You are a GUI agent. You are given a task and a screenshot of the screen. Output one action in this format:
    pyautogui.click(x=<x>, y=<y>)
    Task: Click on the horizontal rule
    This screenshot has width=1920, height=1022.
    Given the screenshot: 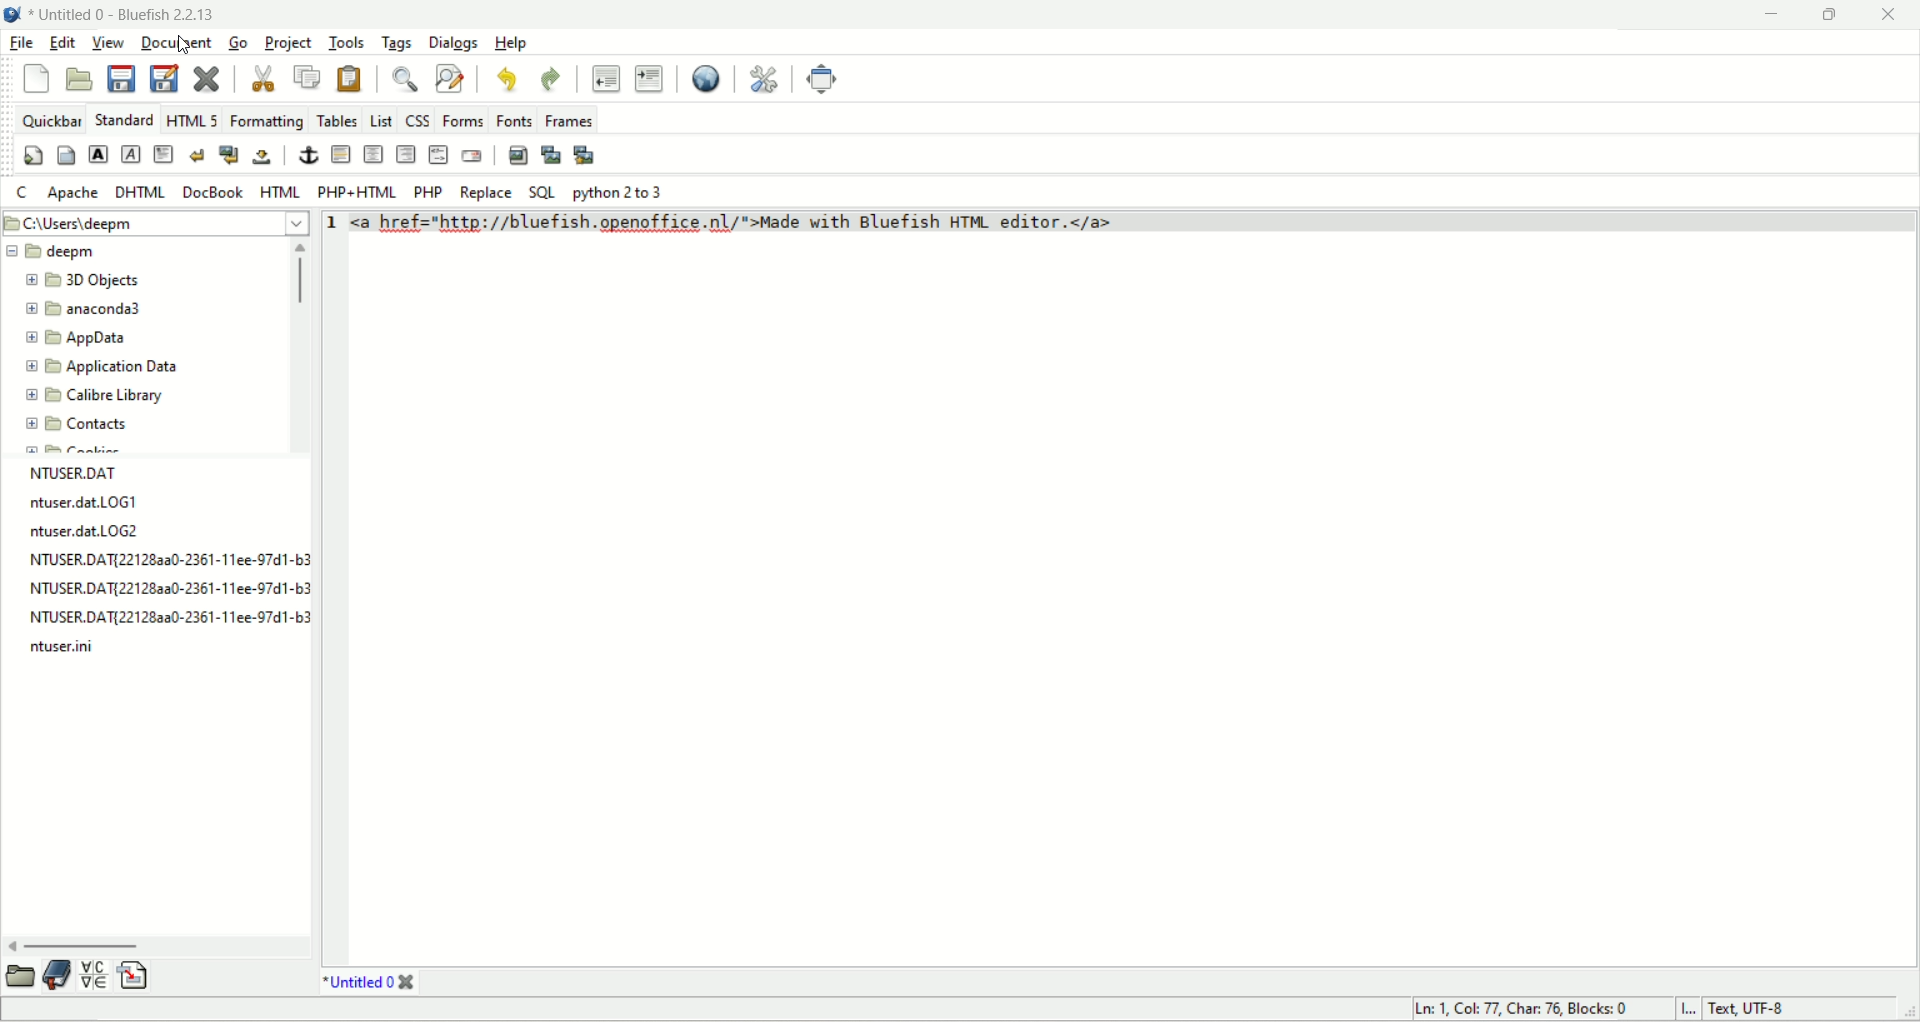 What is the action you would take?
    pyautogui.click(x=338, y=156)
    